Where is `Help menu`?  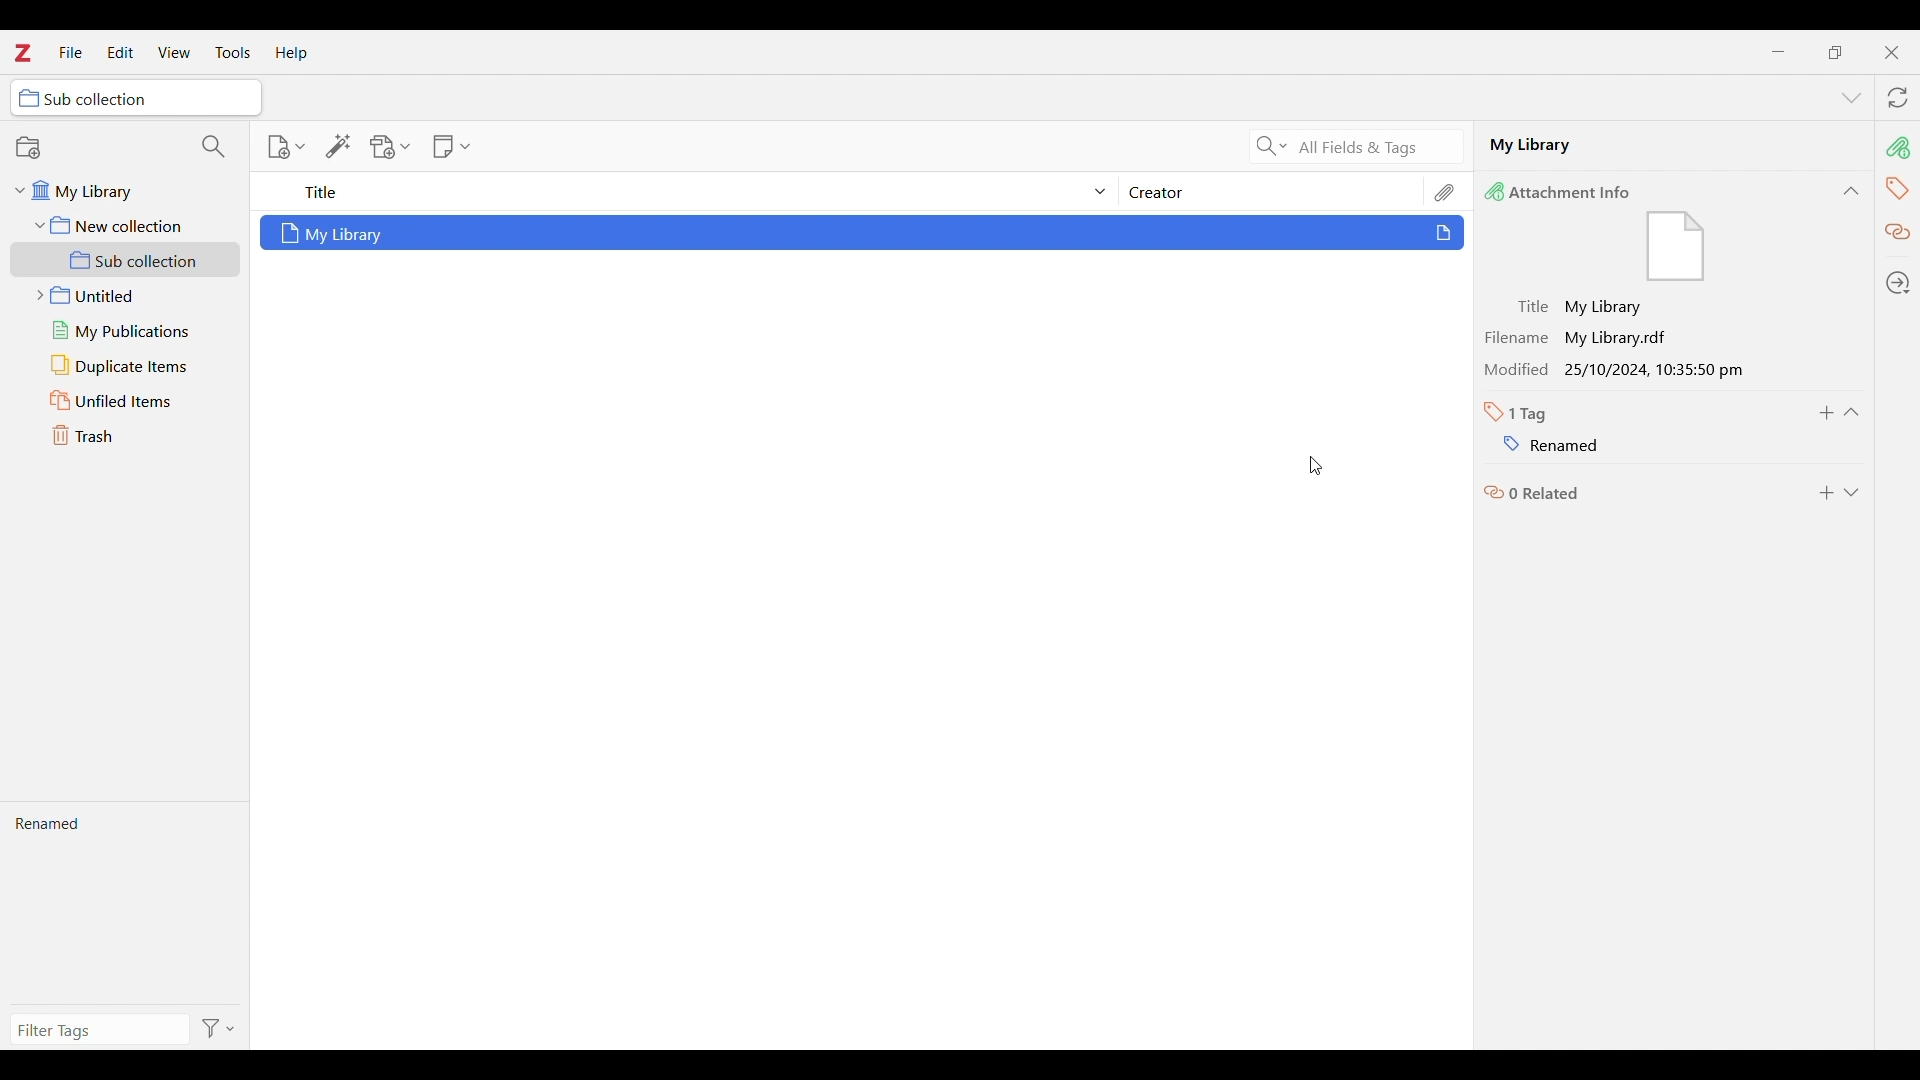
Help menu is located at coordinates (292, 53).